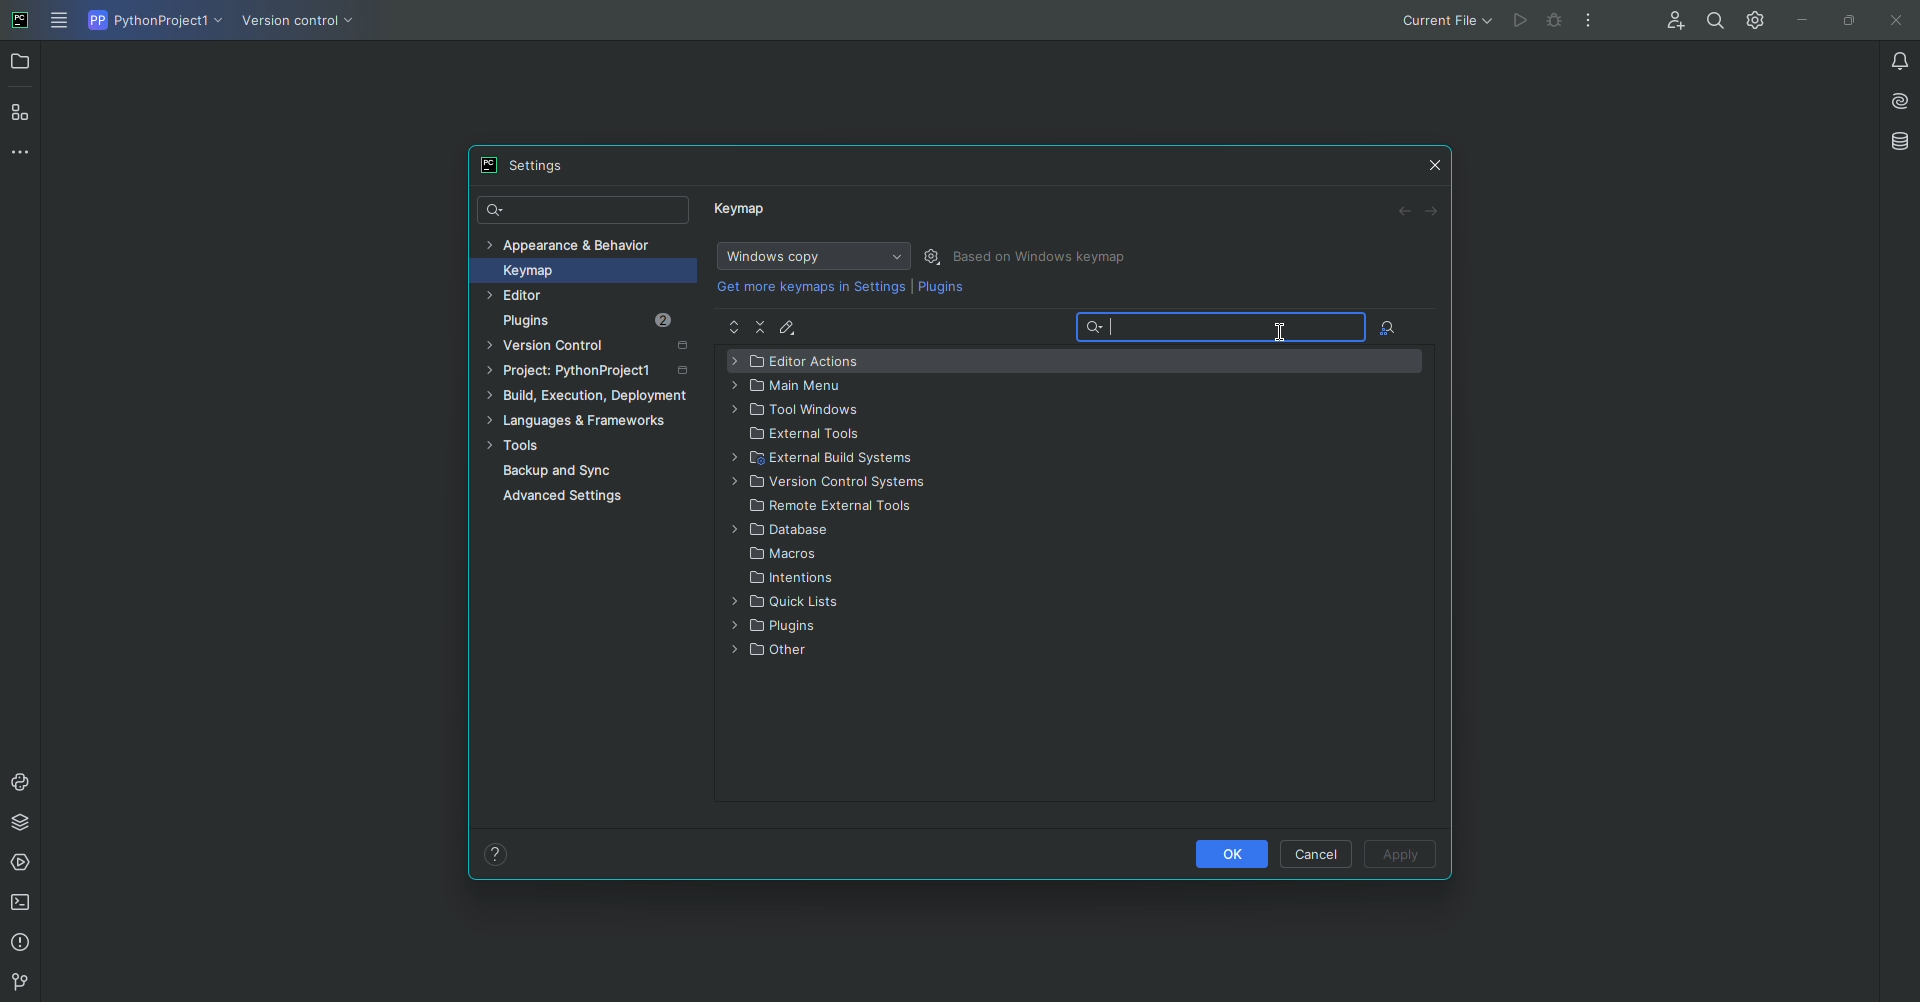 This screenshot has height=1002, width=1920. I want to click on External Tools, so click(807, 436).